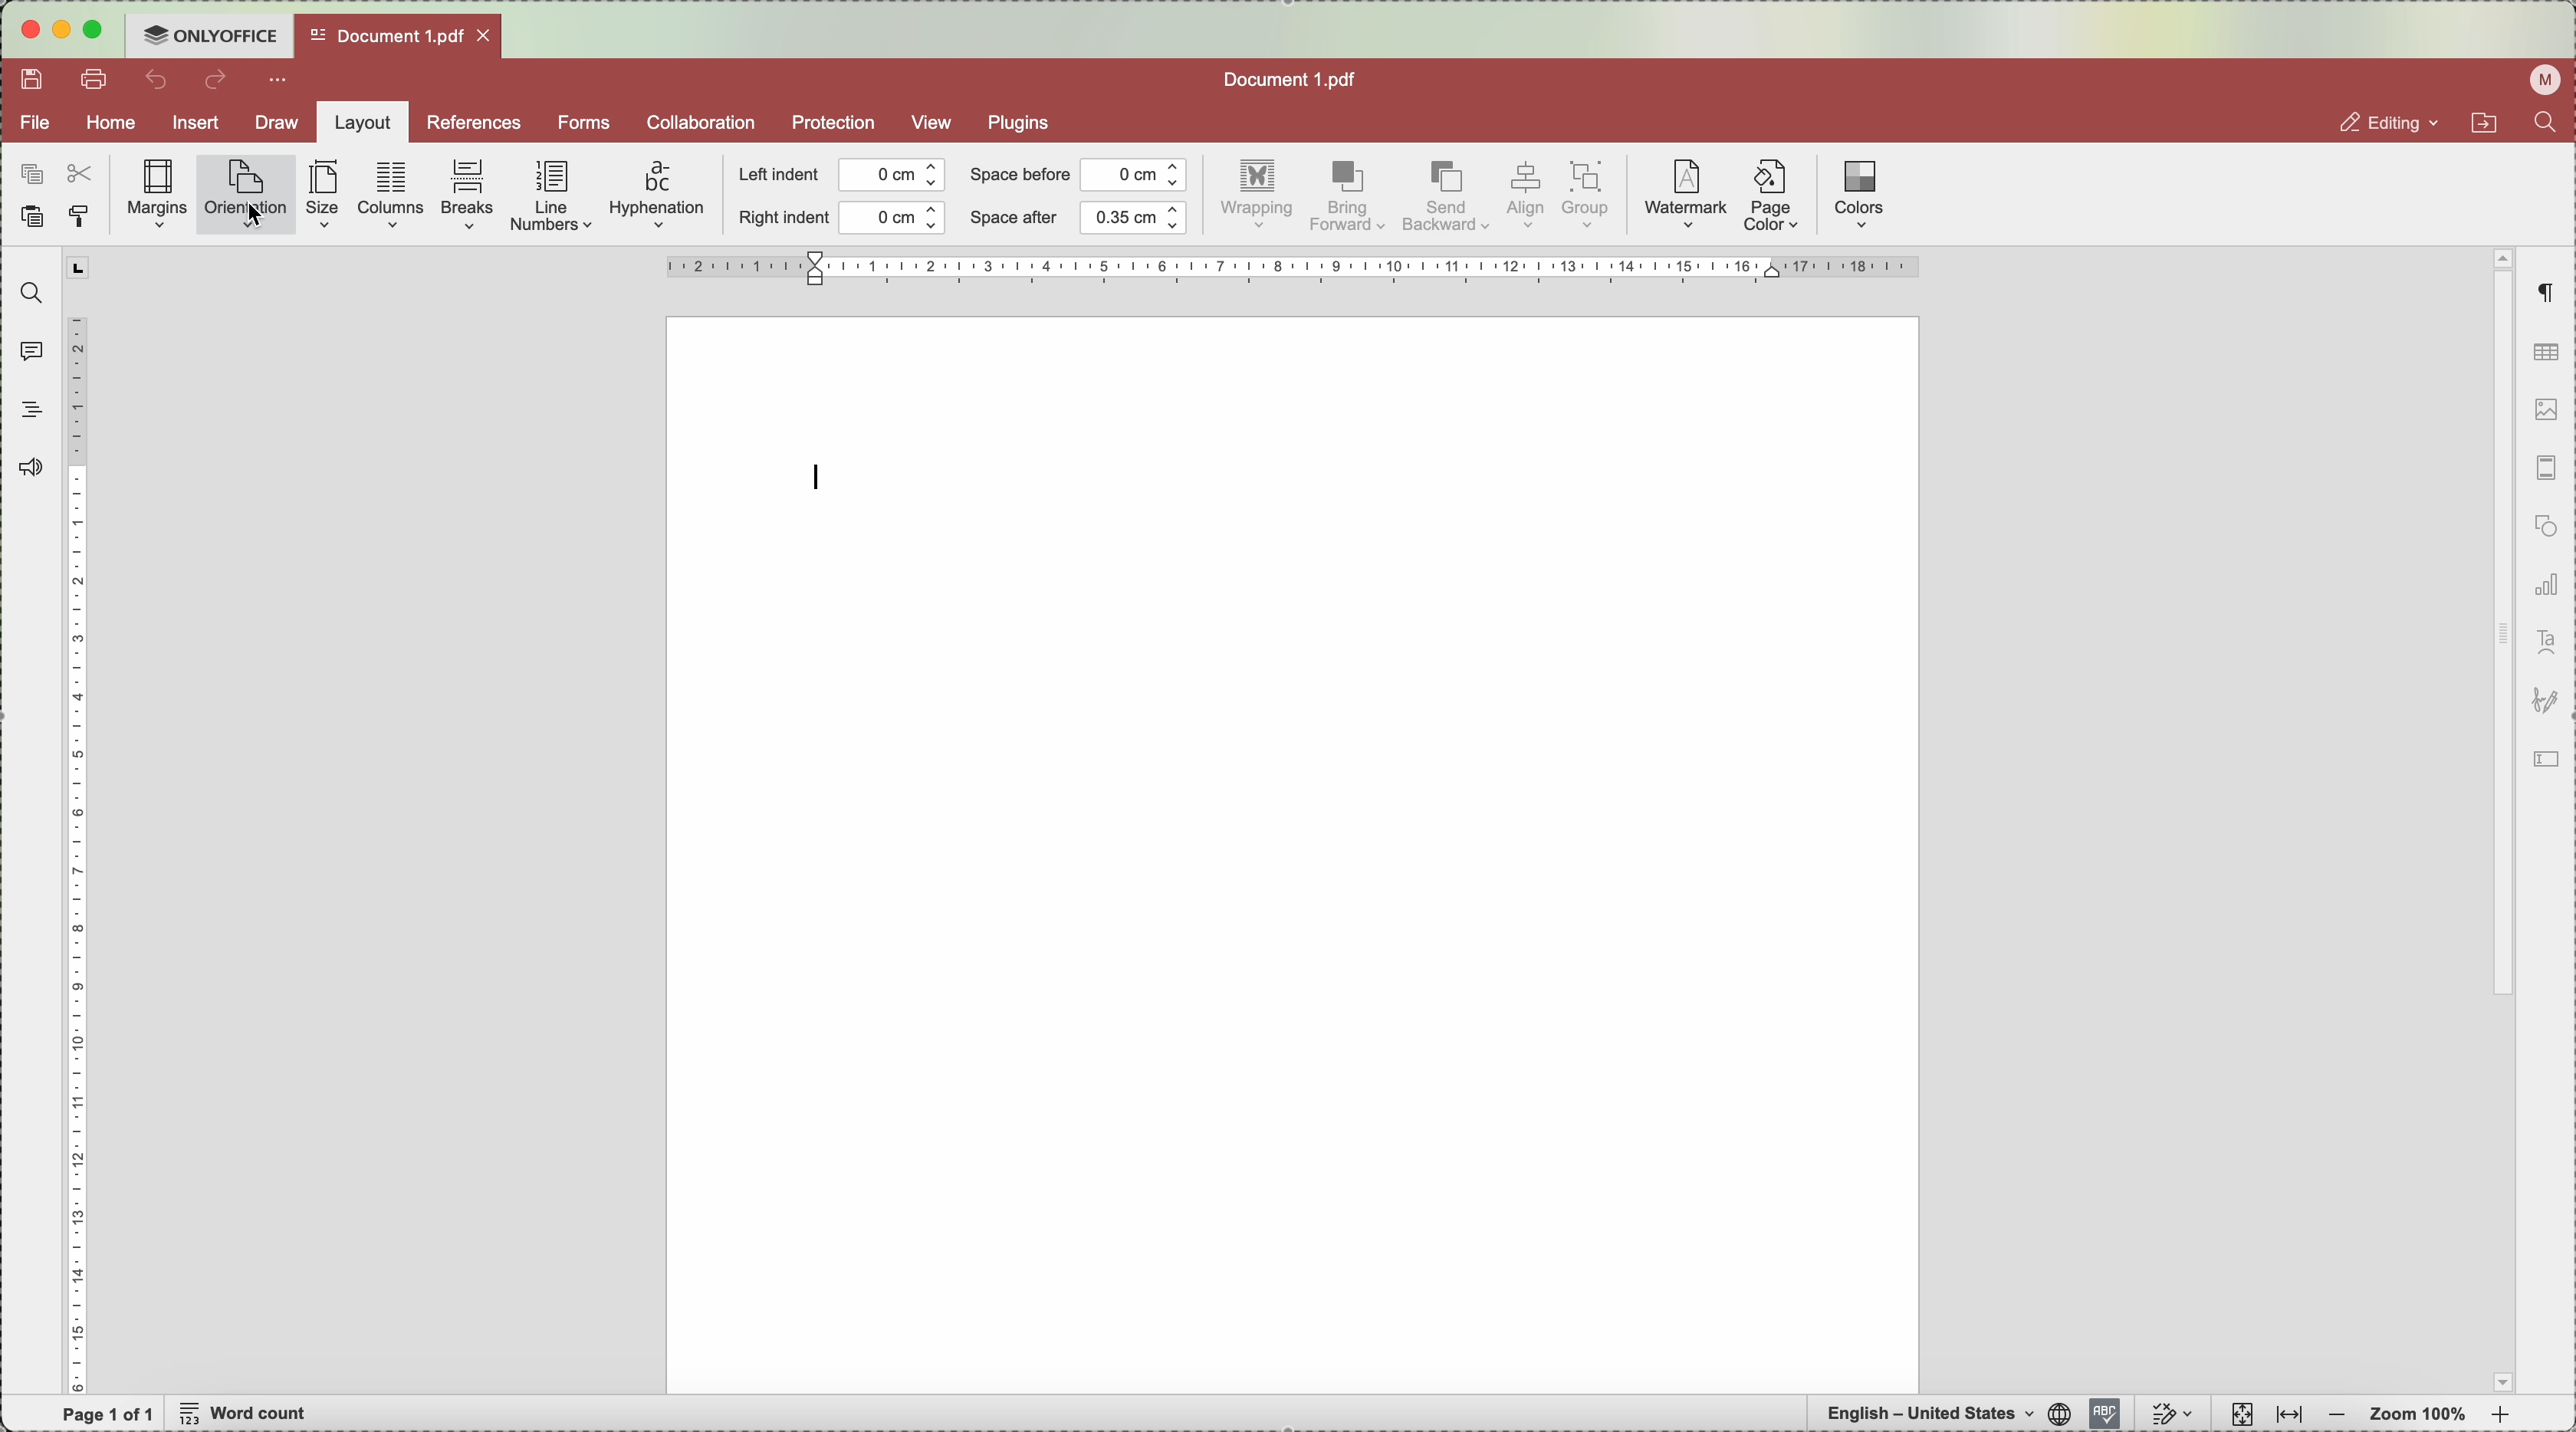 This screenshot has height=1432, width=2576. I want to click on english, so click(1941, 1413).